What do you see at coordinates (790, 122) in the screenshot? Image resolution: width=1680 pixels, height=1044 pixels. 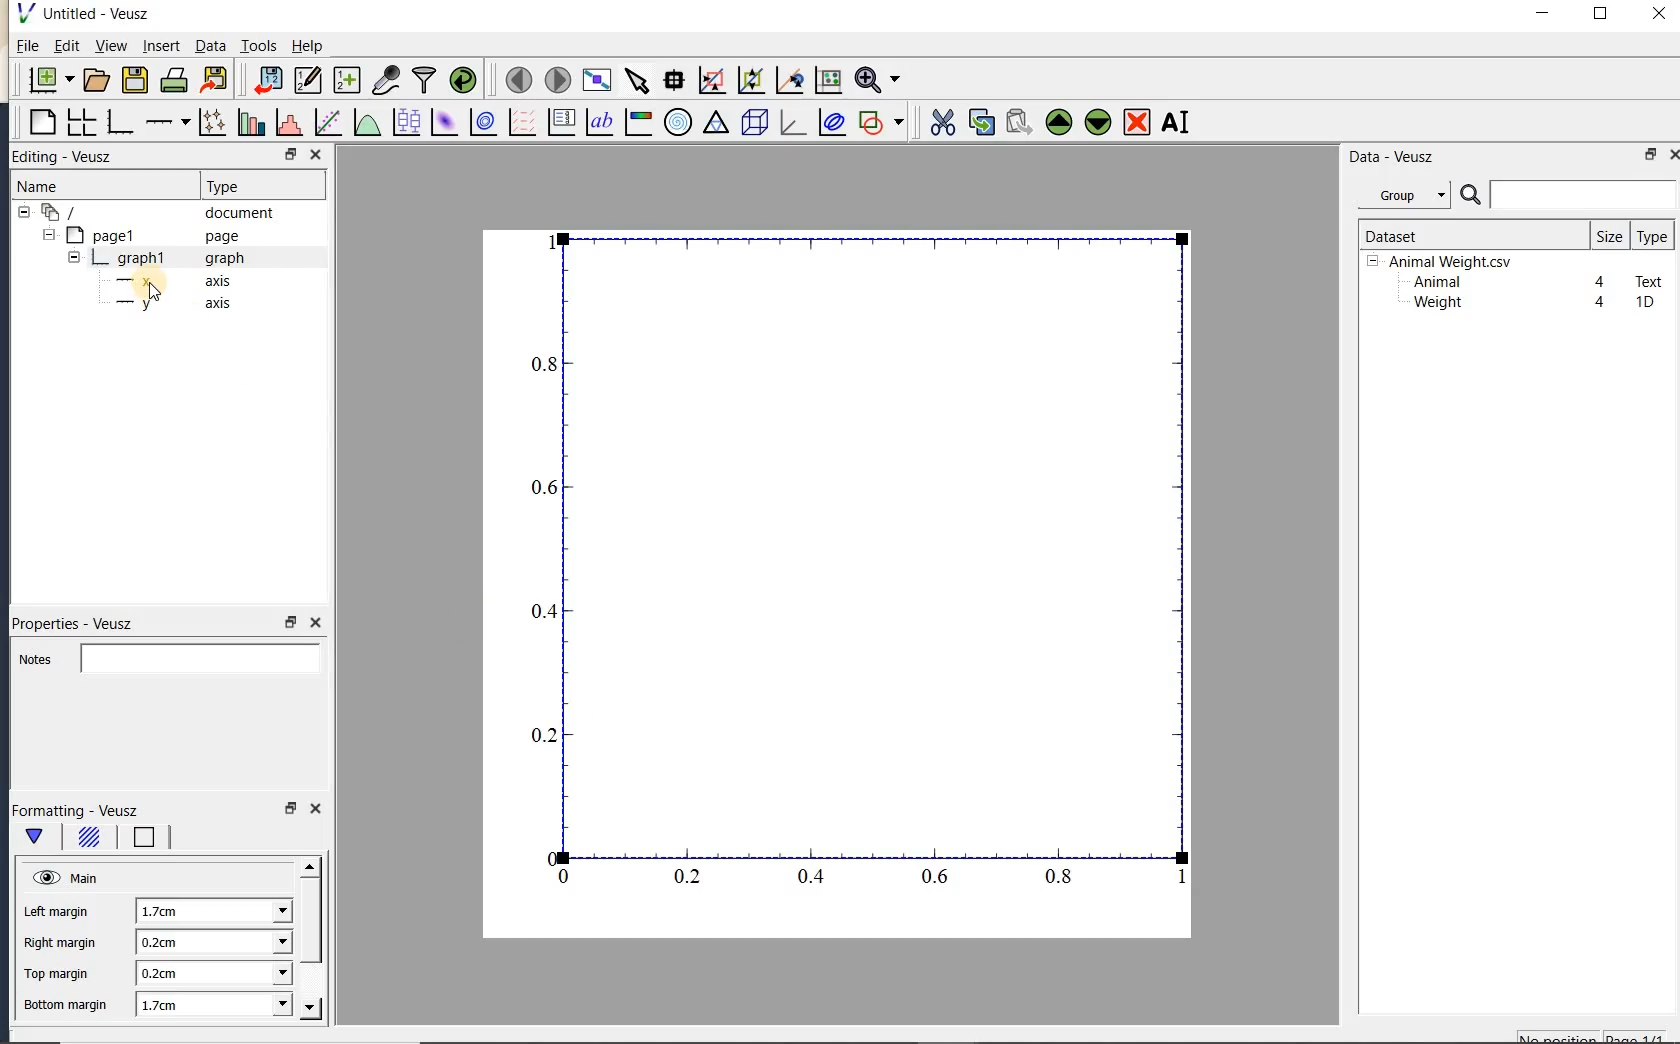 I see `3d graph` at bounding box center [790, 122].